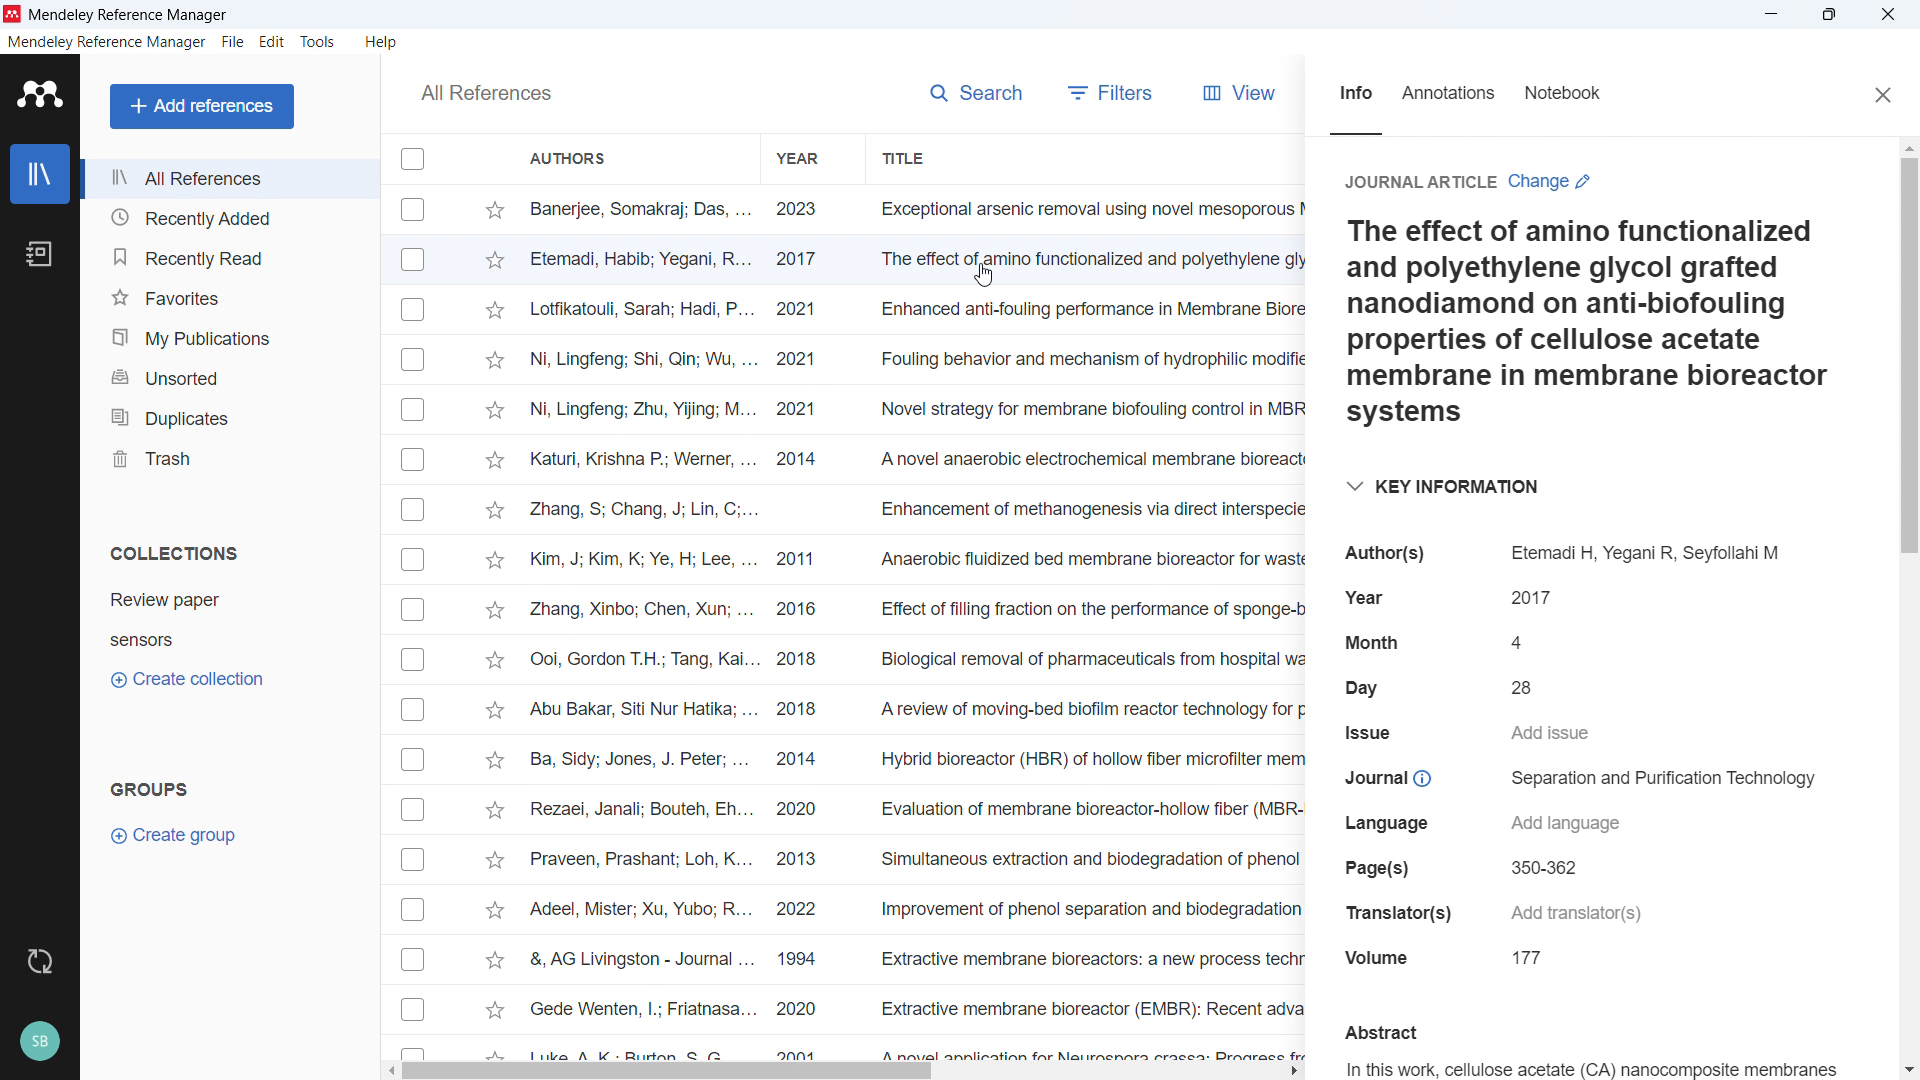 This screenshot has width=1920, height=1080. I want to click on Profile , so click(39, 1042).